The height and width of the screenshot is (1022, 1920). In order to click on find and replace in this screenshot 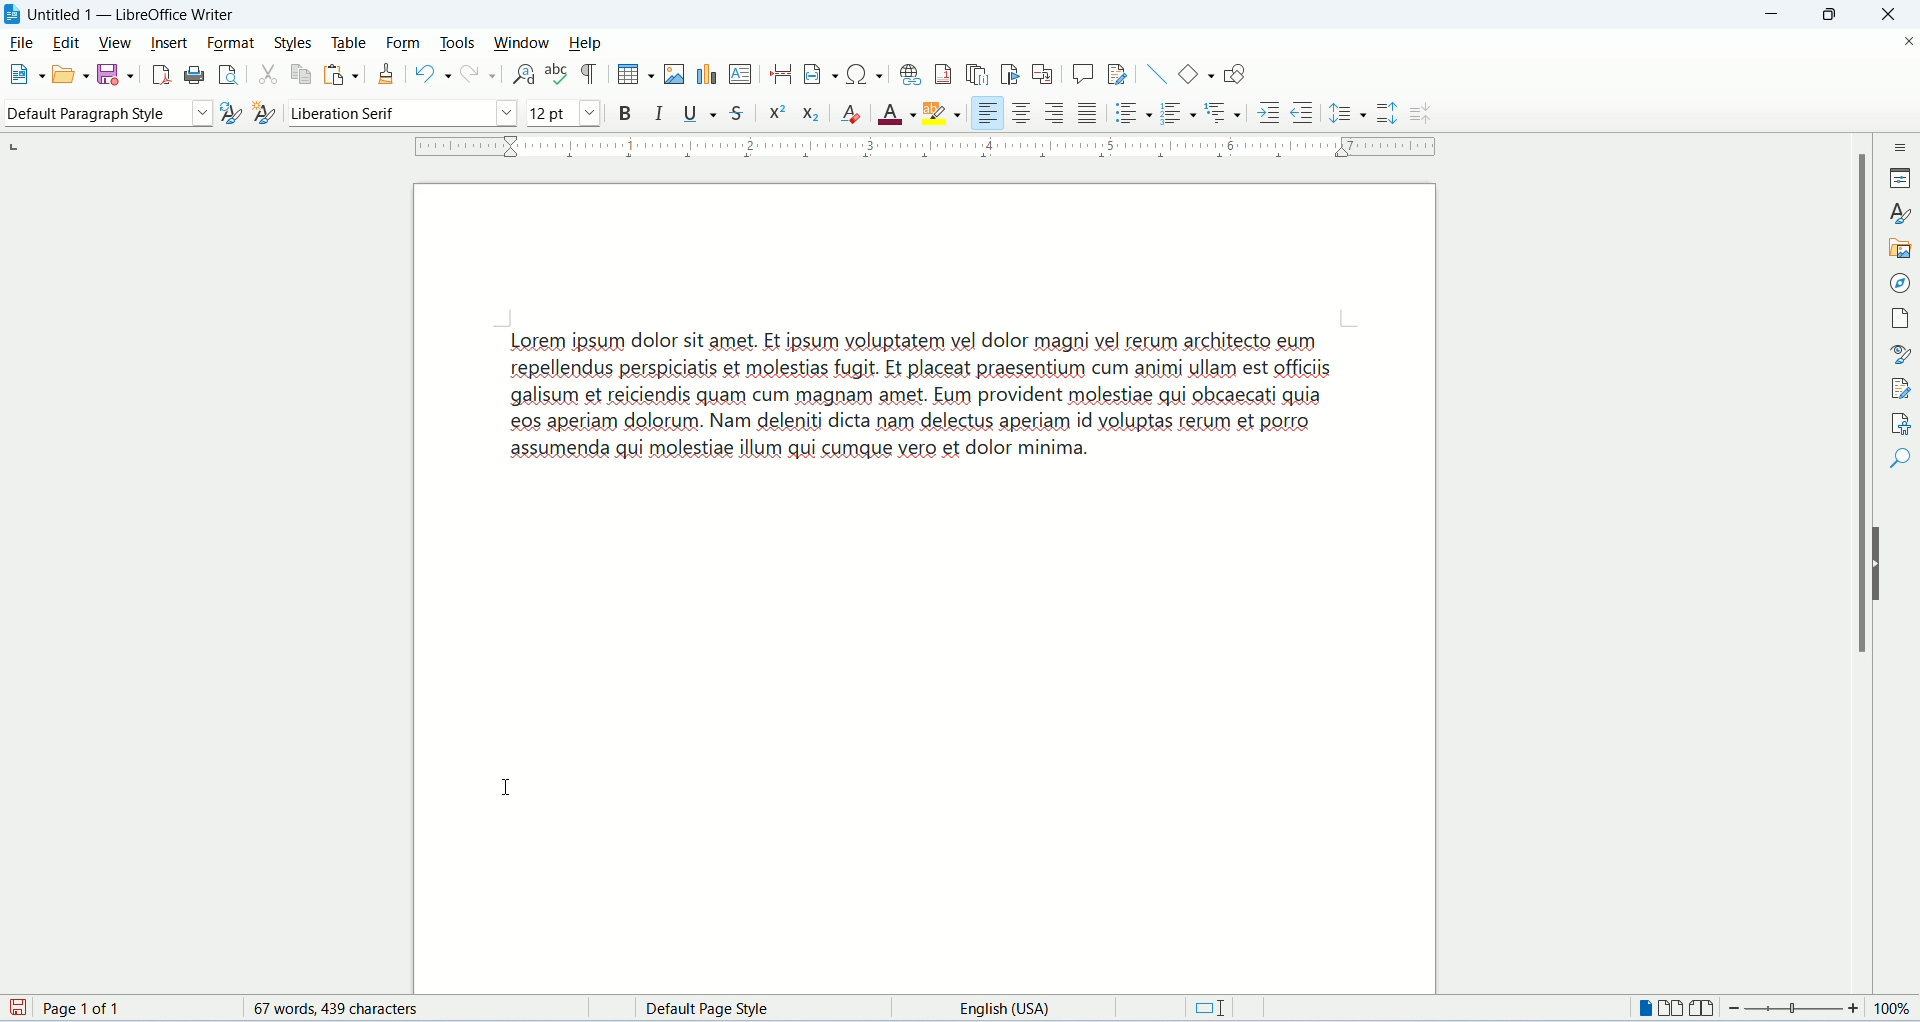, I will do `click(522, 75)`.